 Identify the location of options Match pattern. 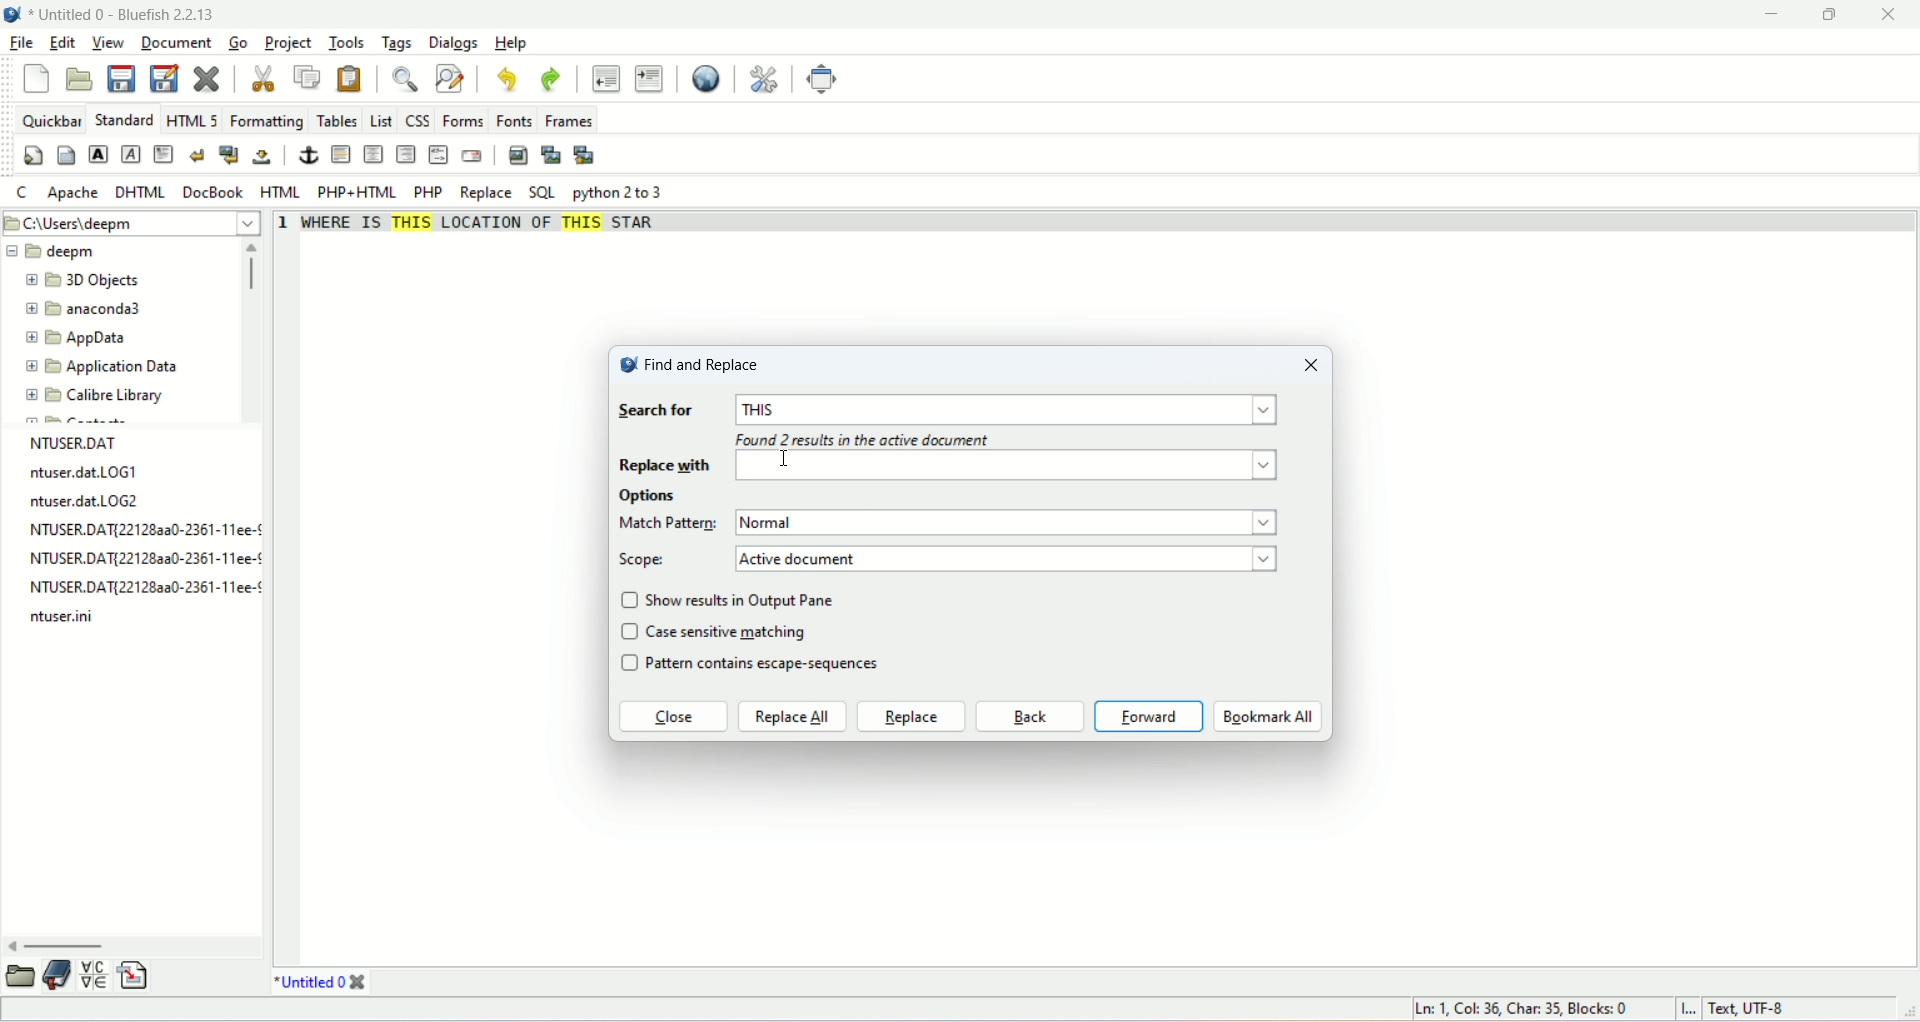
(669, 511).